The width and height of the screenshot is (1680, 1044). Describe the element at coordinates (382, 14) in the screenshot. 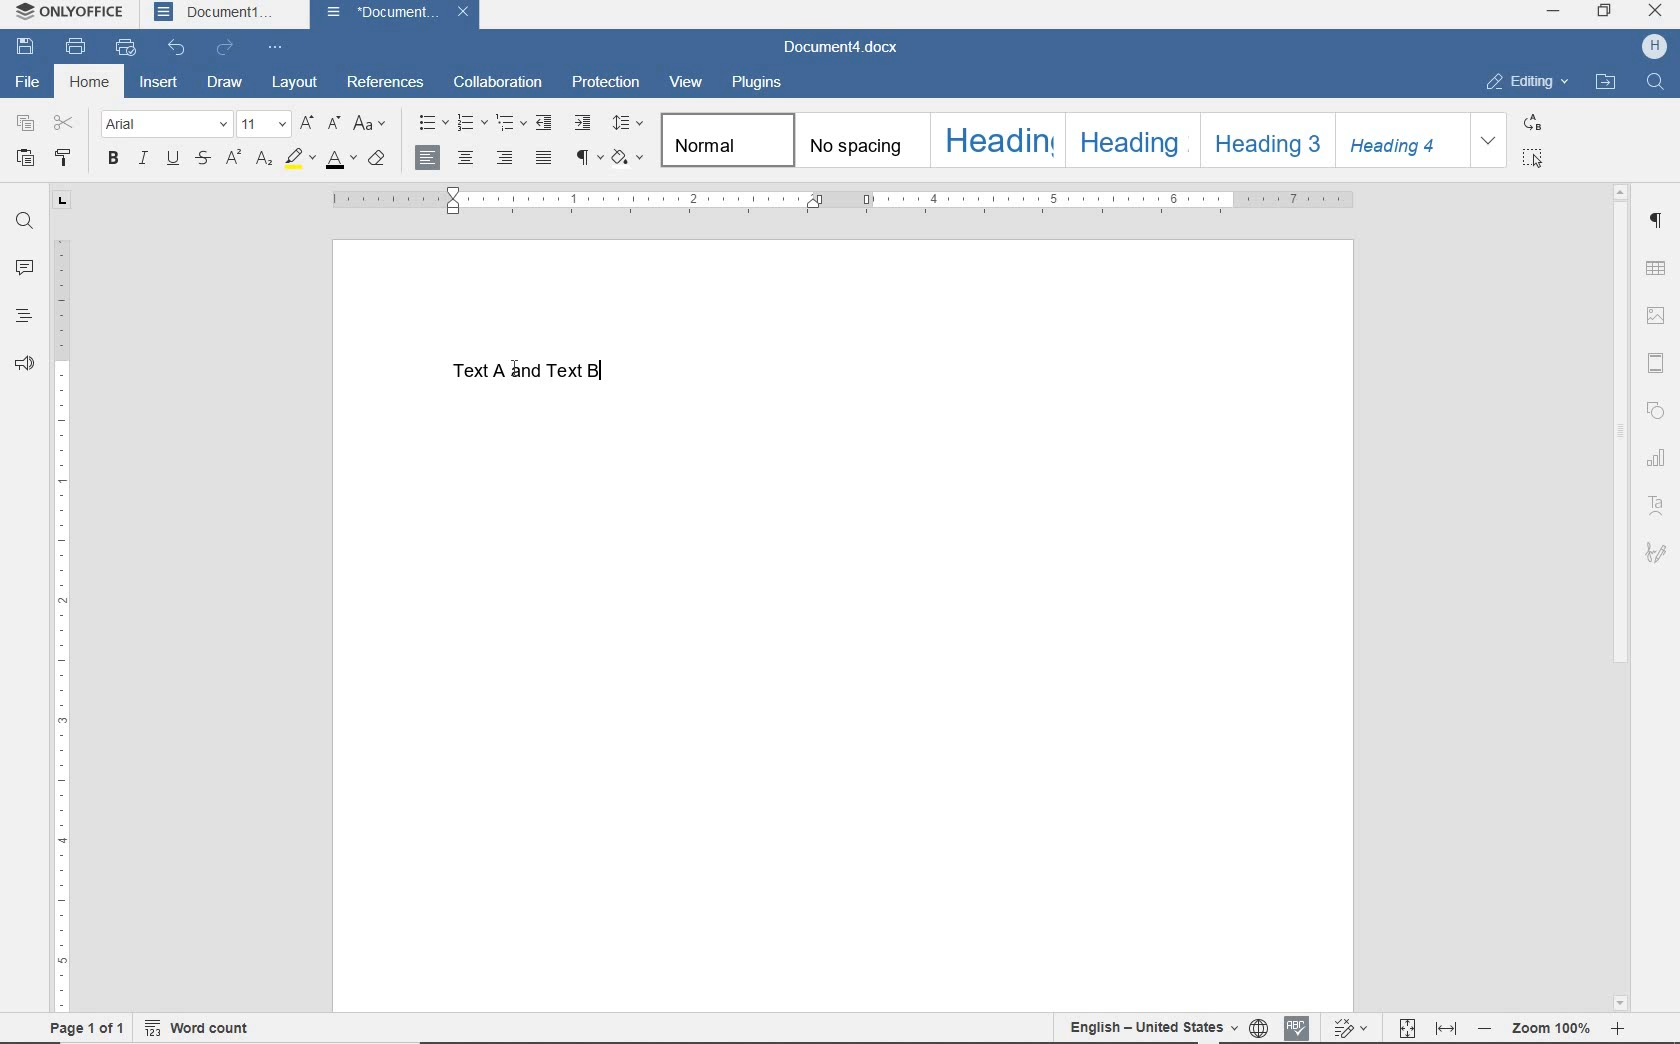

I see `document` at that location.